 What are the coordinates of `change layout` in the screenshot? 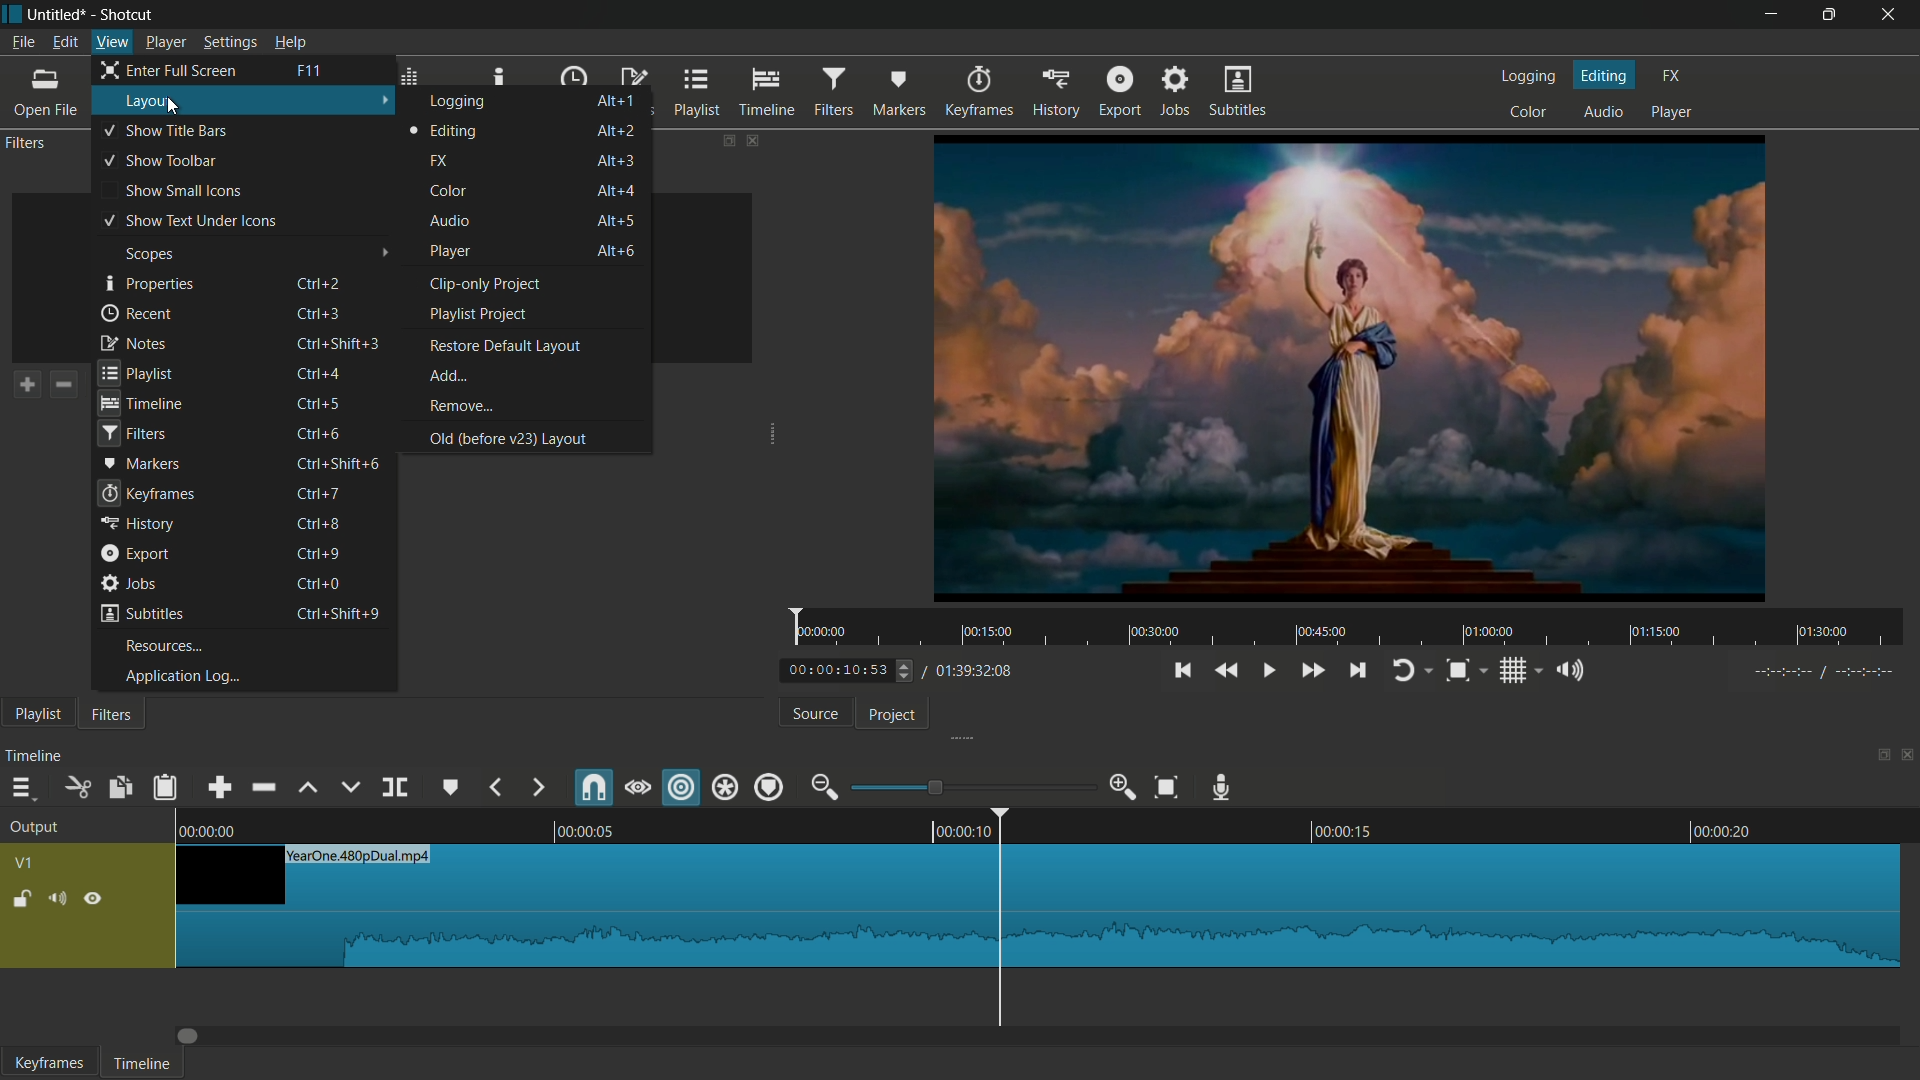 It's located at (1877, 757).